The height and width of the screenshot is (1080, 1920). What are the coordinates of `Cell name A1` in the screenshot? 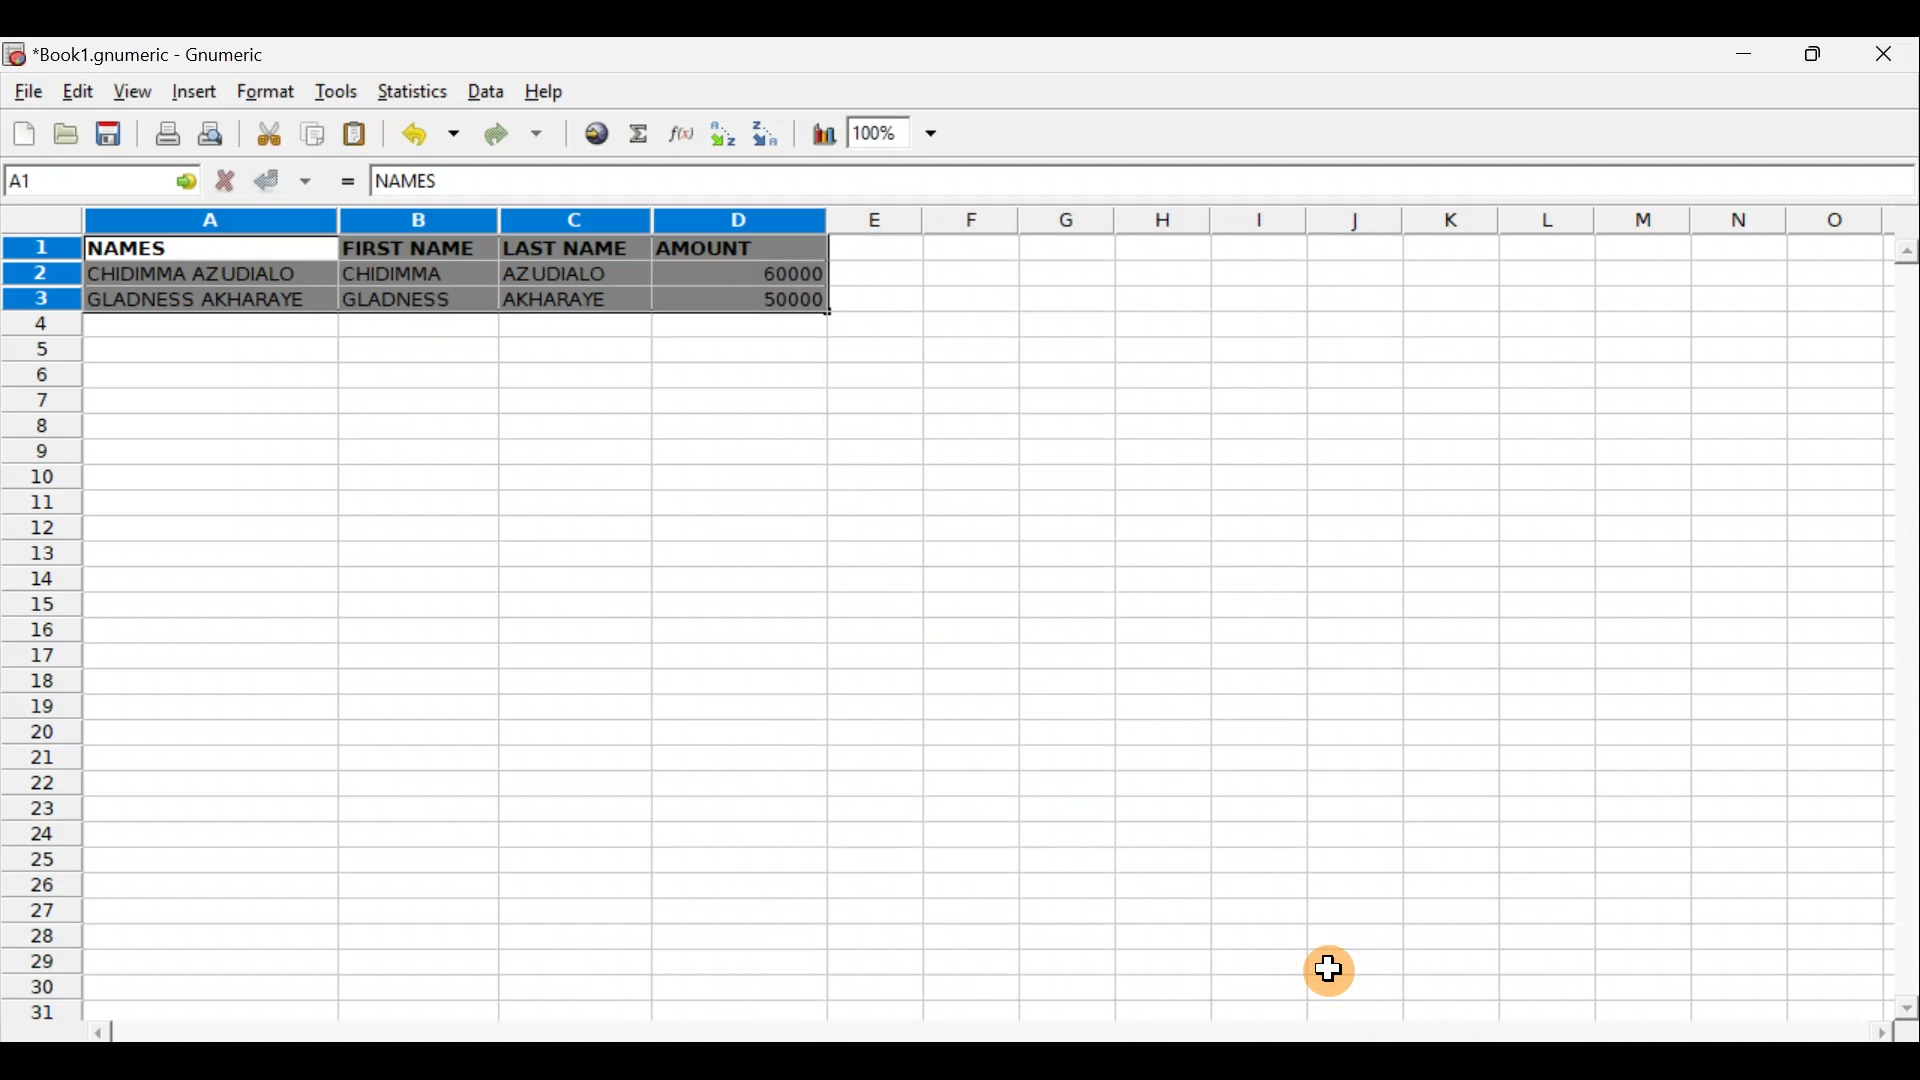 It's located at (79, 183).